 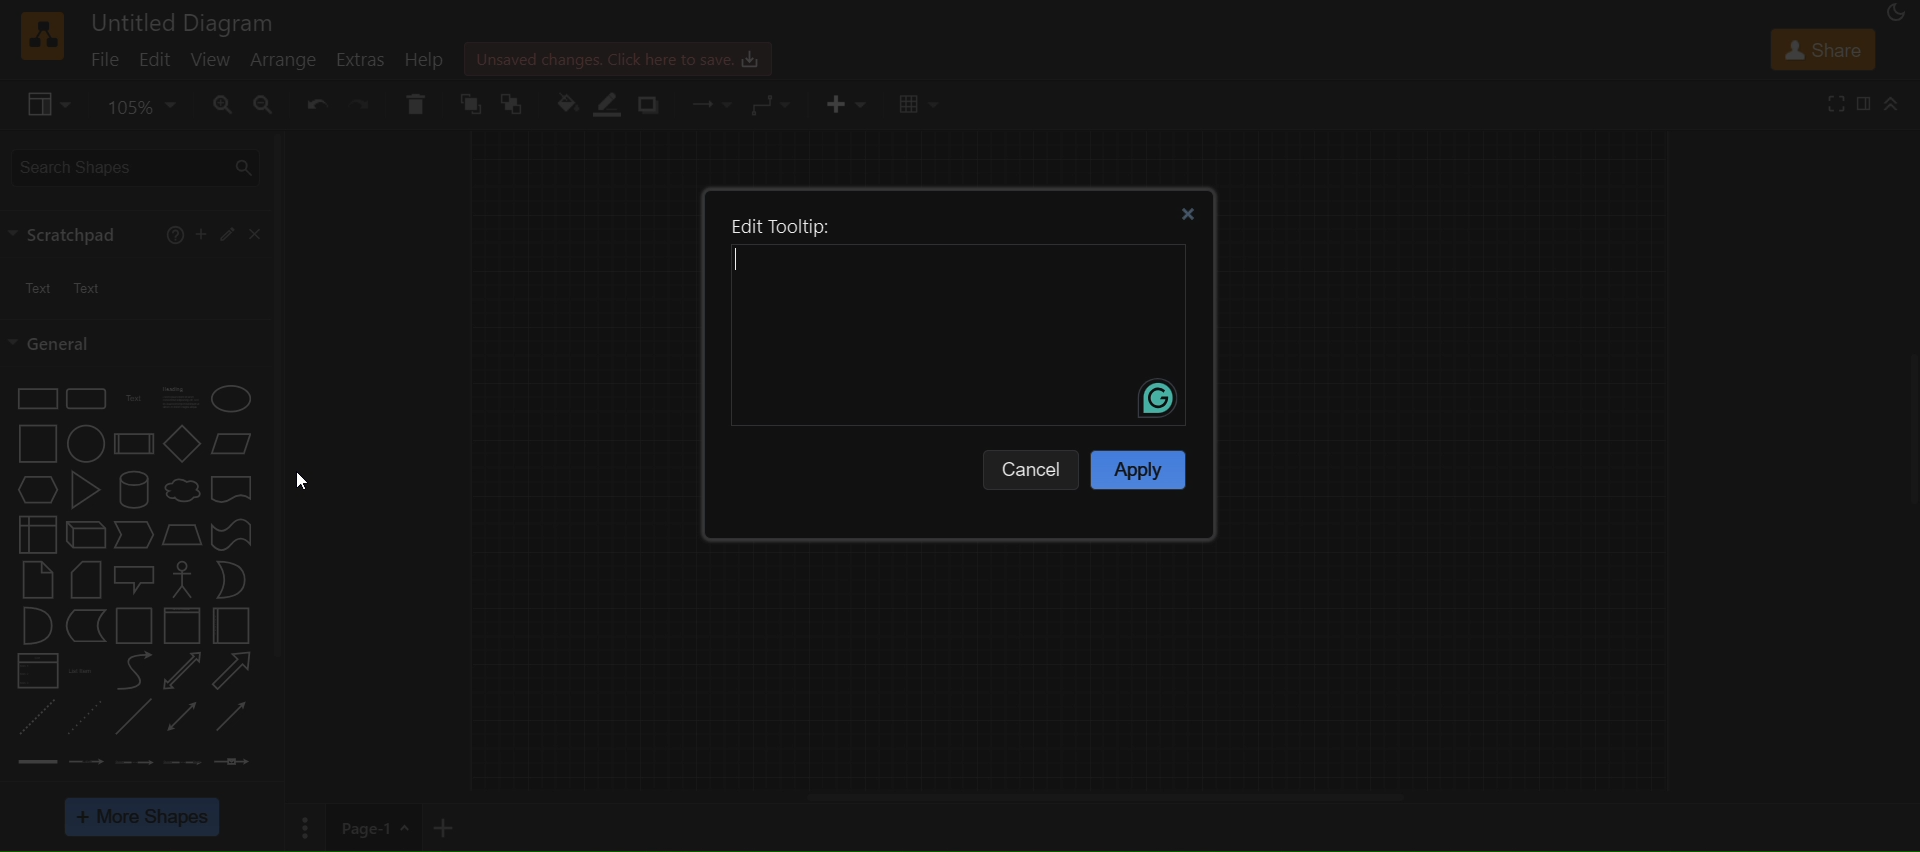 What do you see at coordinates (133, 579) in the screenshot?
I see `callout` at bounding box center [133, 579].